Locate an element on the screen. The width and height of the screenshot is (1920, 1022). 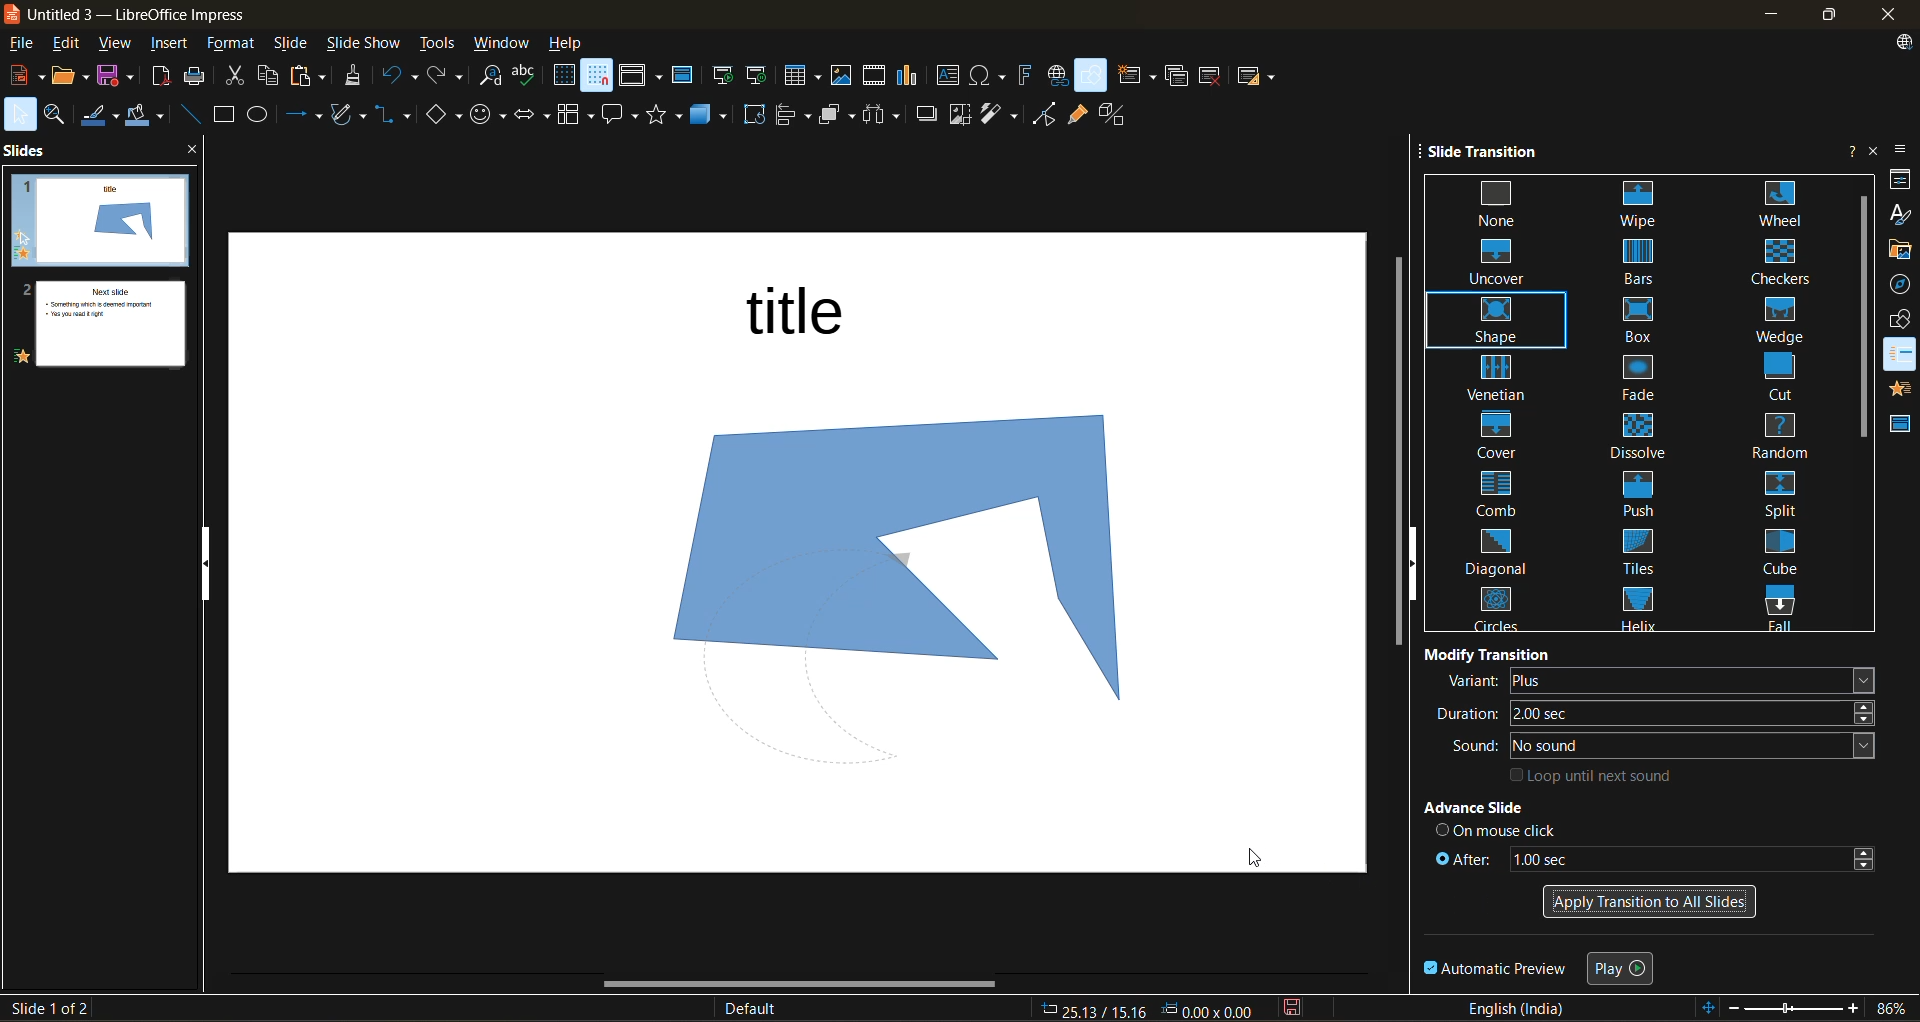
hide is located at coordinates (1416, 564).